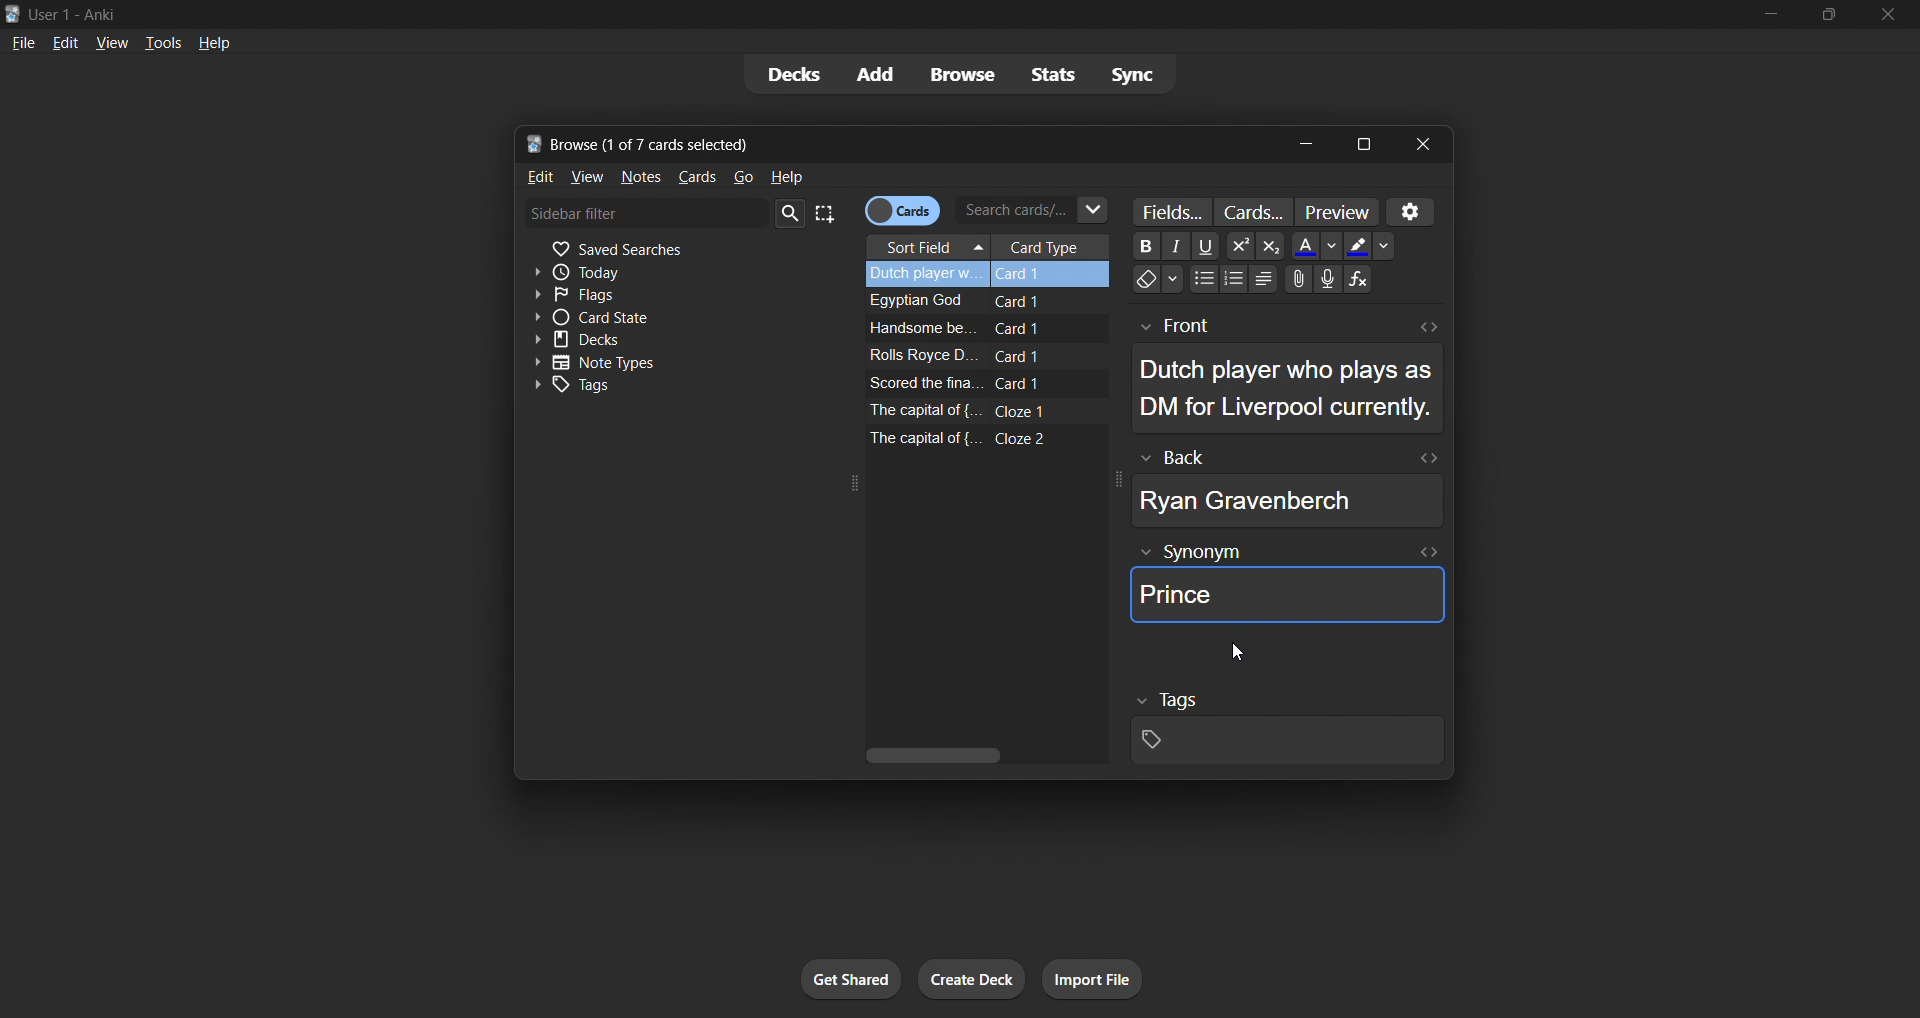 Image resolution: width=1920 pixels, height=1018 pixels. What do you see at coordinates (983, 368) in the screenshot?
I see `remaining card data` at bounding box center [983, 368].